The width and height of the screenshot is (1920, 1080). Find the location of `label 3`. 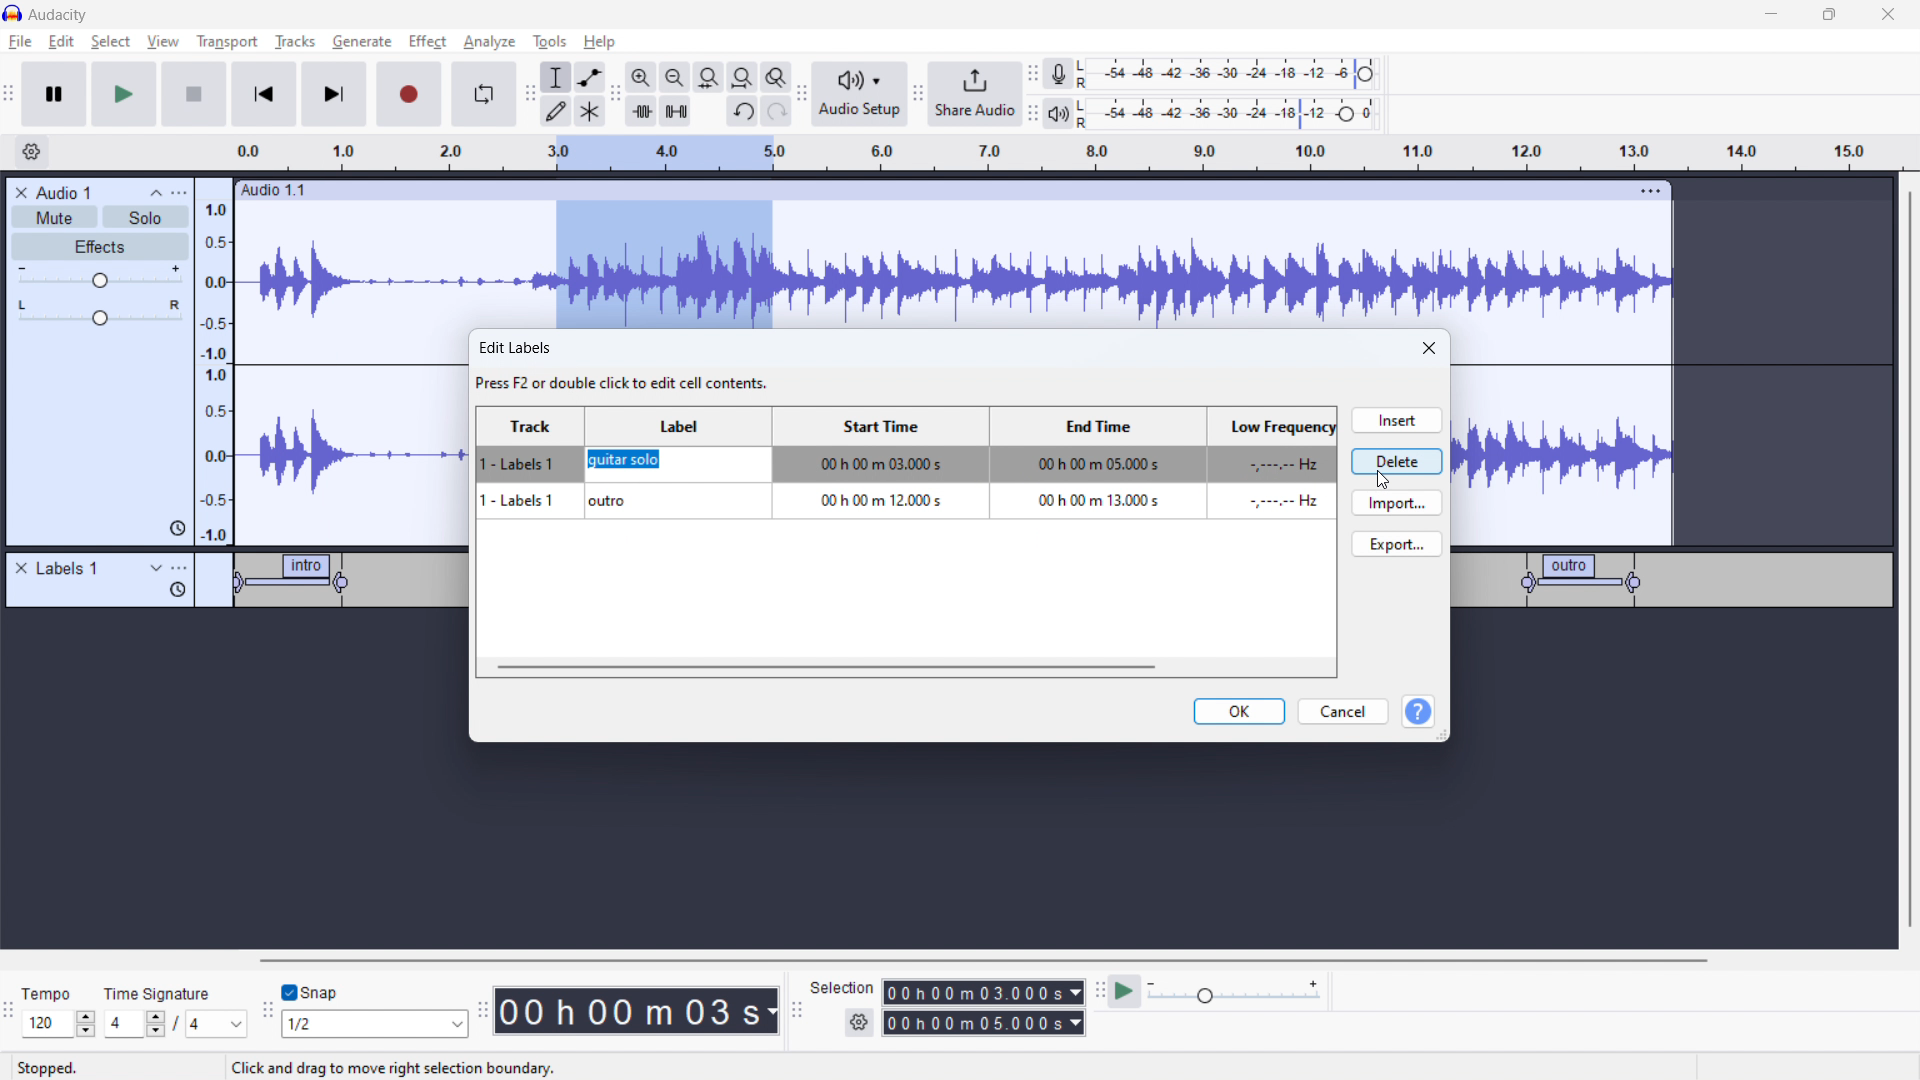

label 3 is located at coordinates (1583, 579).